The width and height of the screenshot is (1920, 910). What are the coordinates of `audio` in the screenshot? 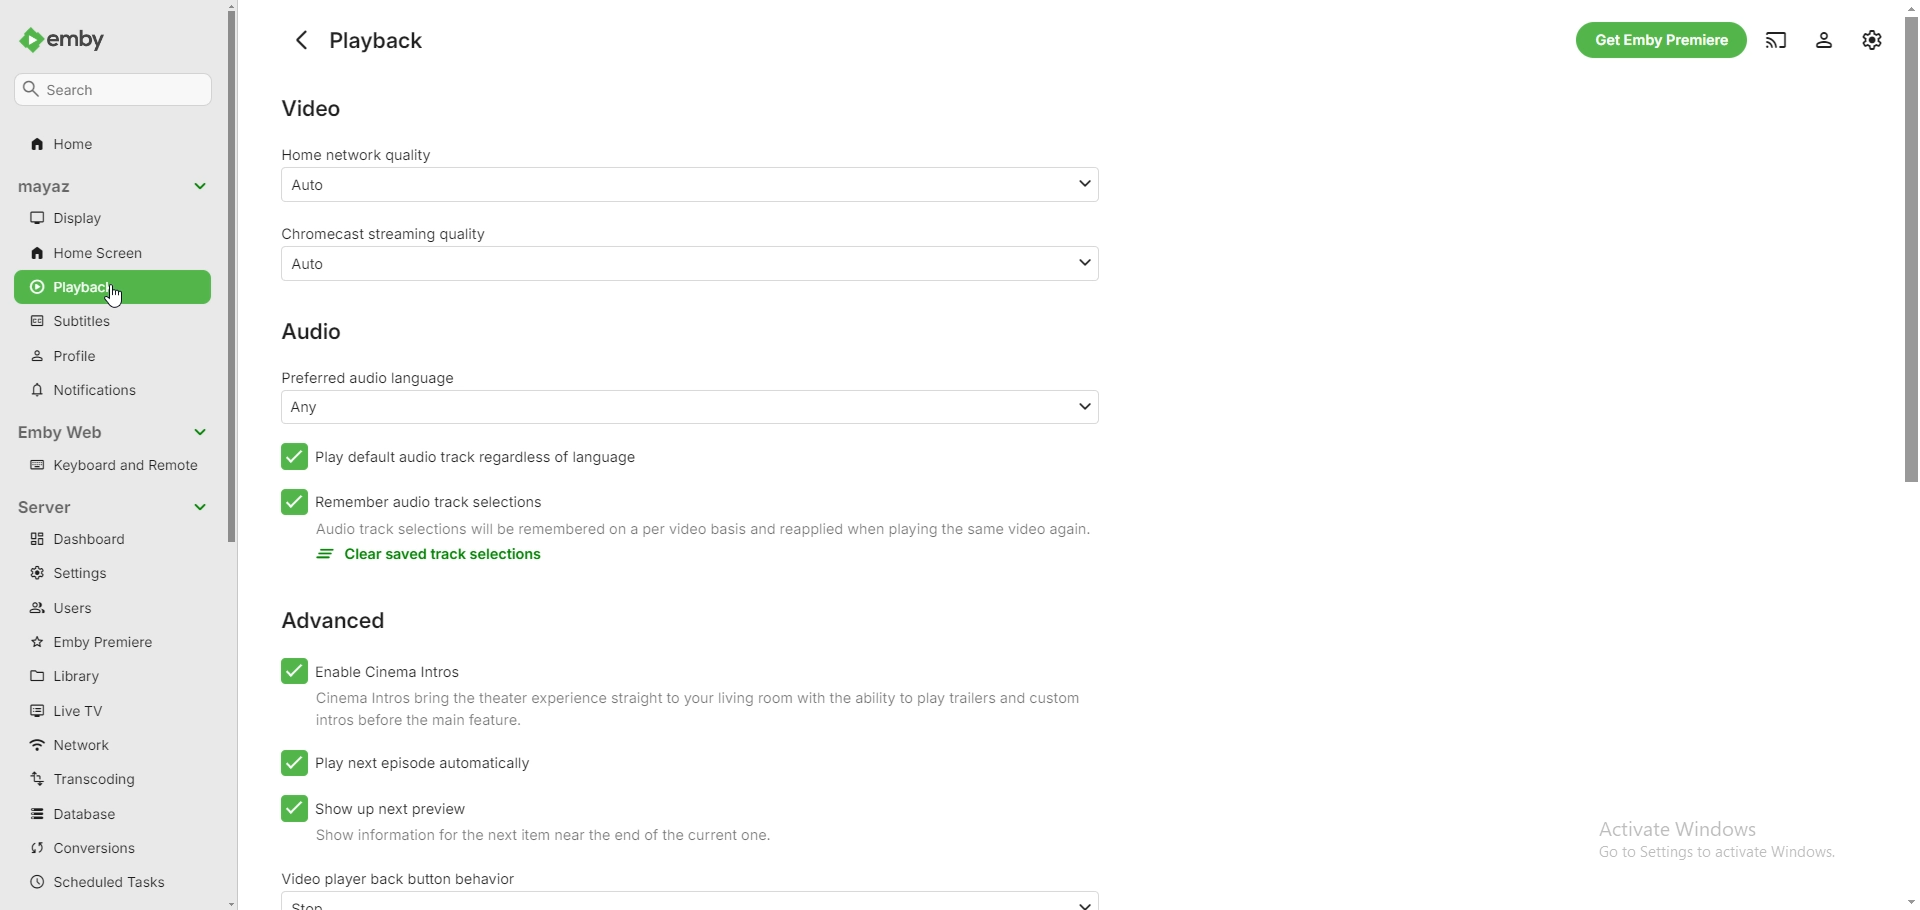 It's located at (311, 330).